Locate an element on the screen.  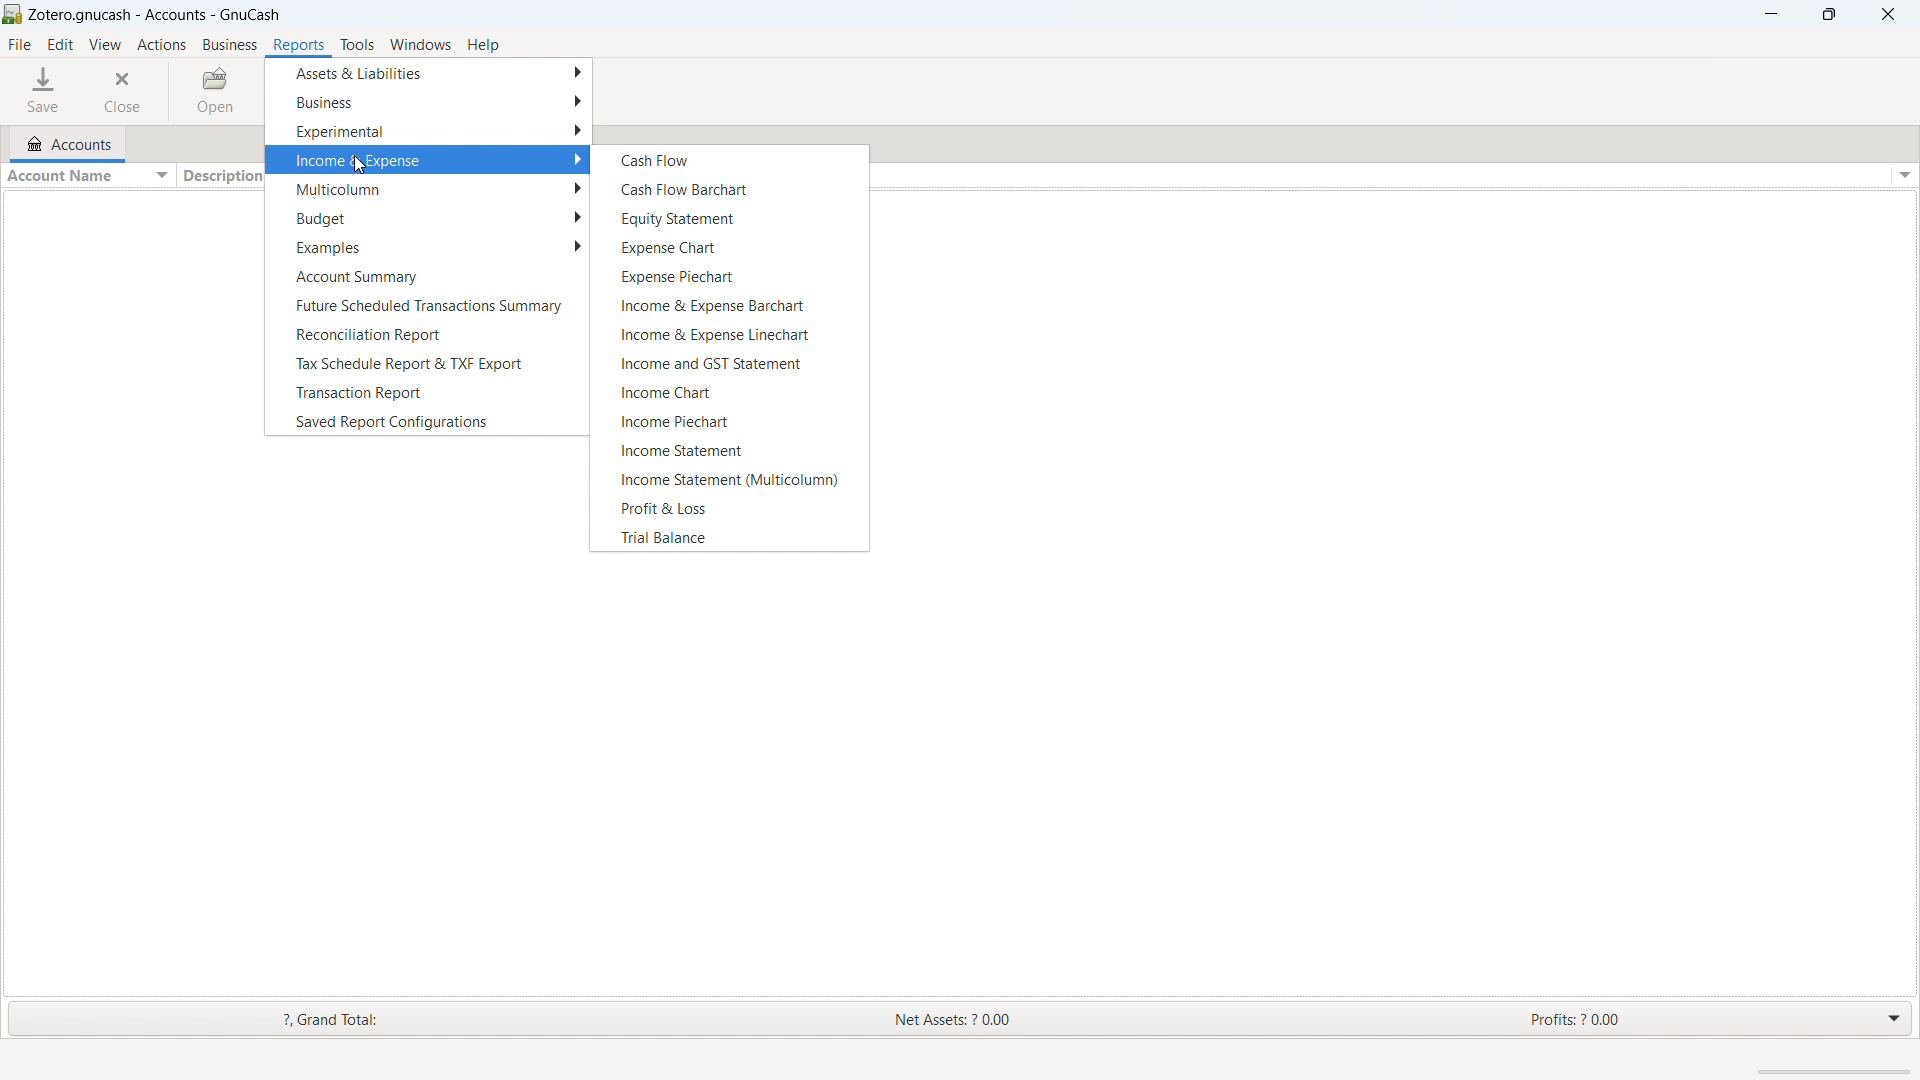
reports is located at coordinates (300, 45).